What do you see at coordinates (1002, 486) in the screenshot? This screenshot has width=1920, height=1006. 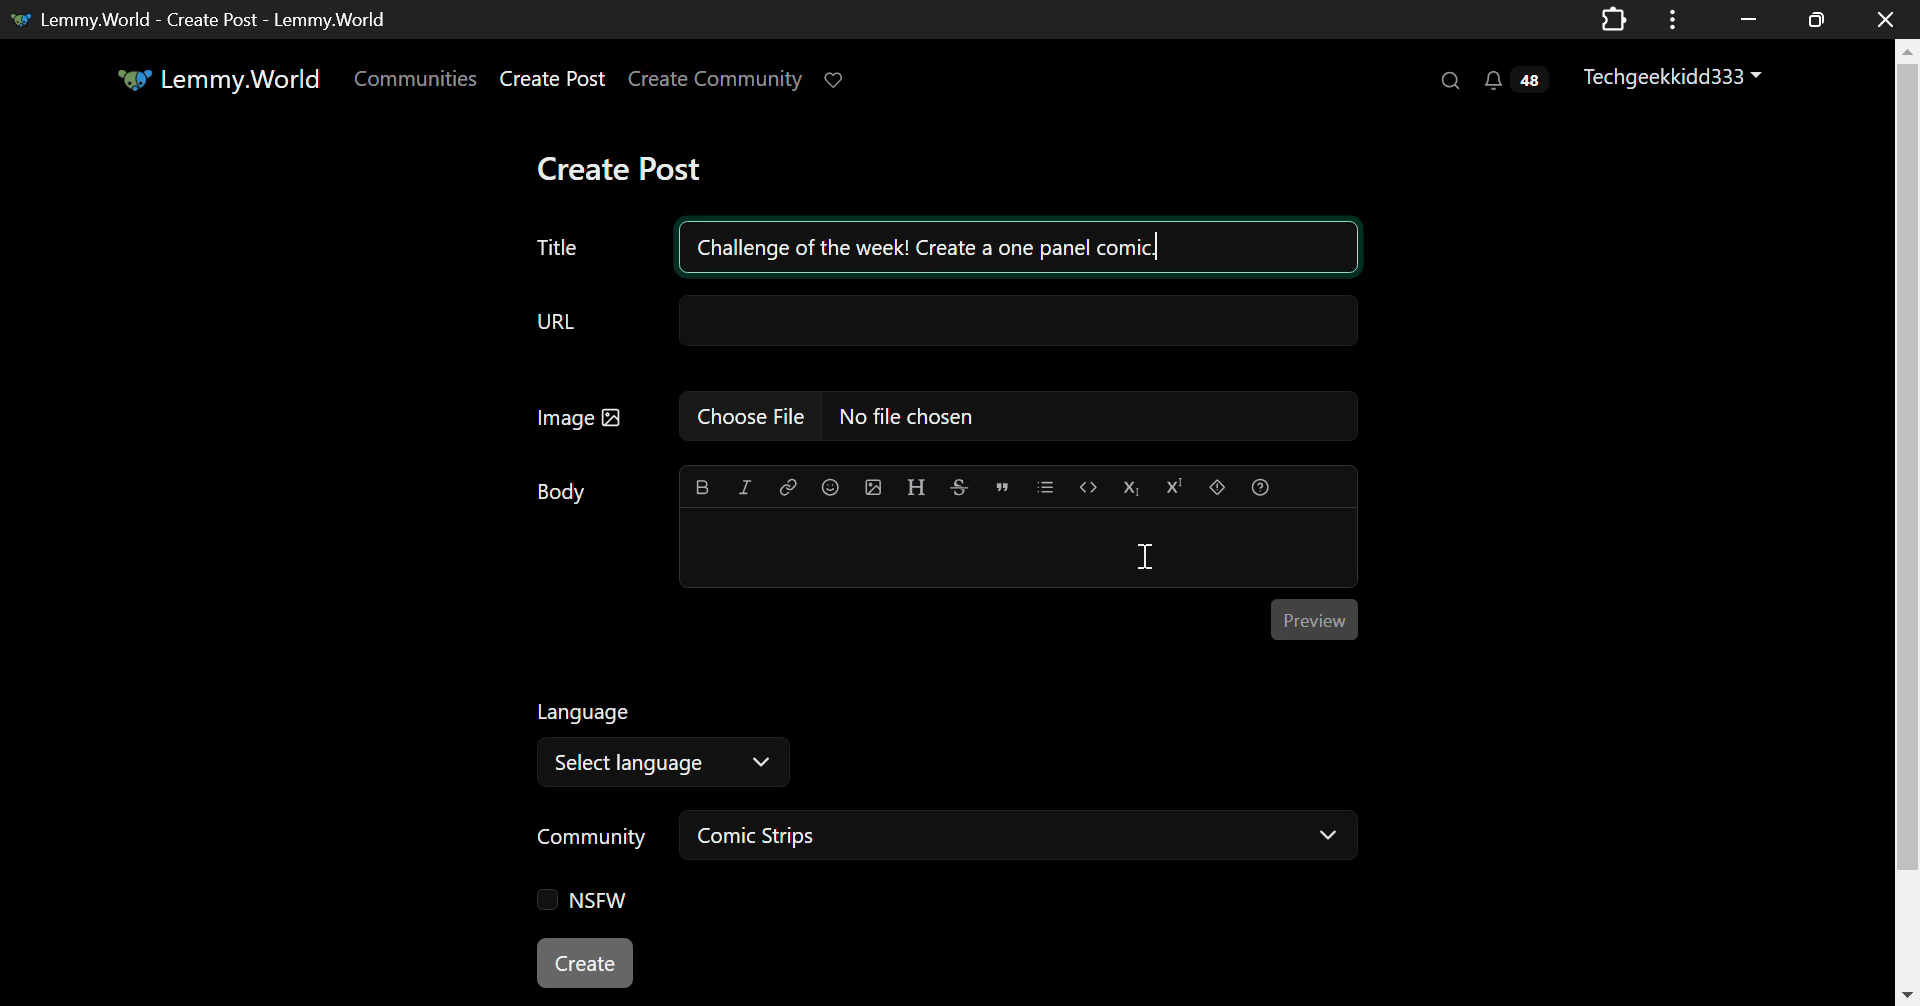 I see `quote` at bounding box center [1002, 486].